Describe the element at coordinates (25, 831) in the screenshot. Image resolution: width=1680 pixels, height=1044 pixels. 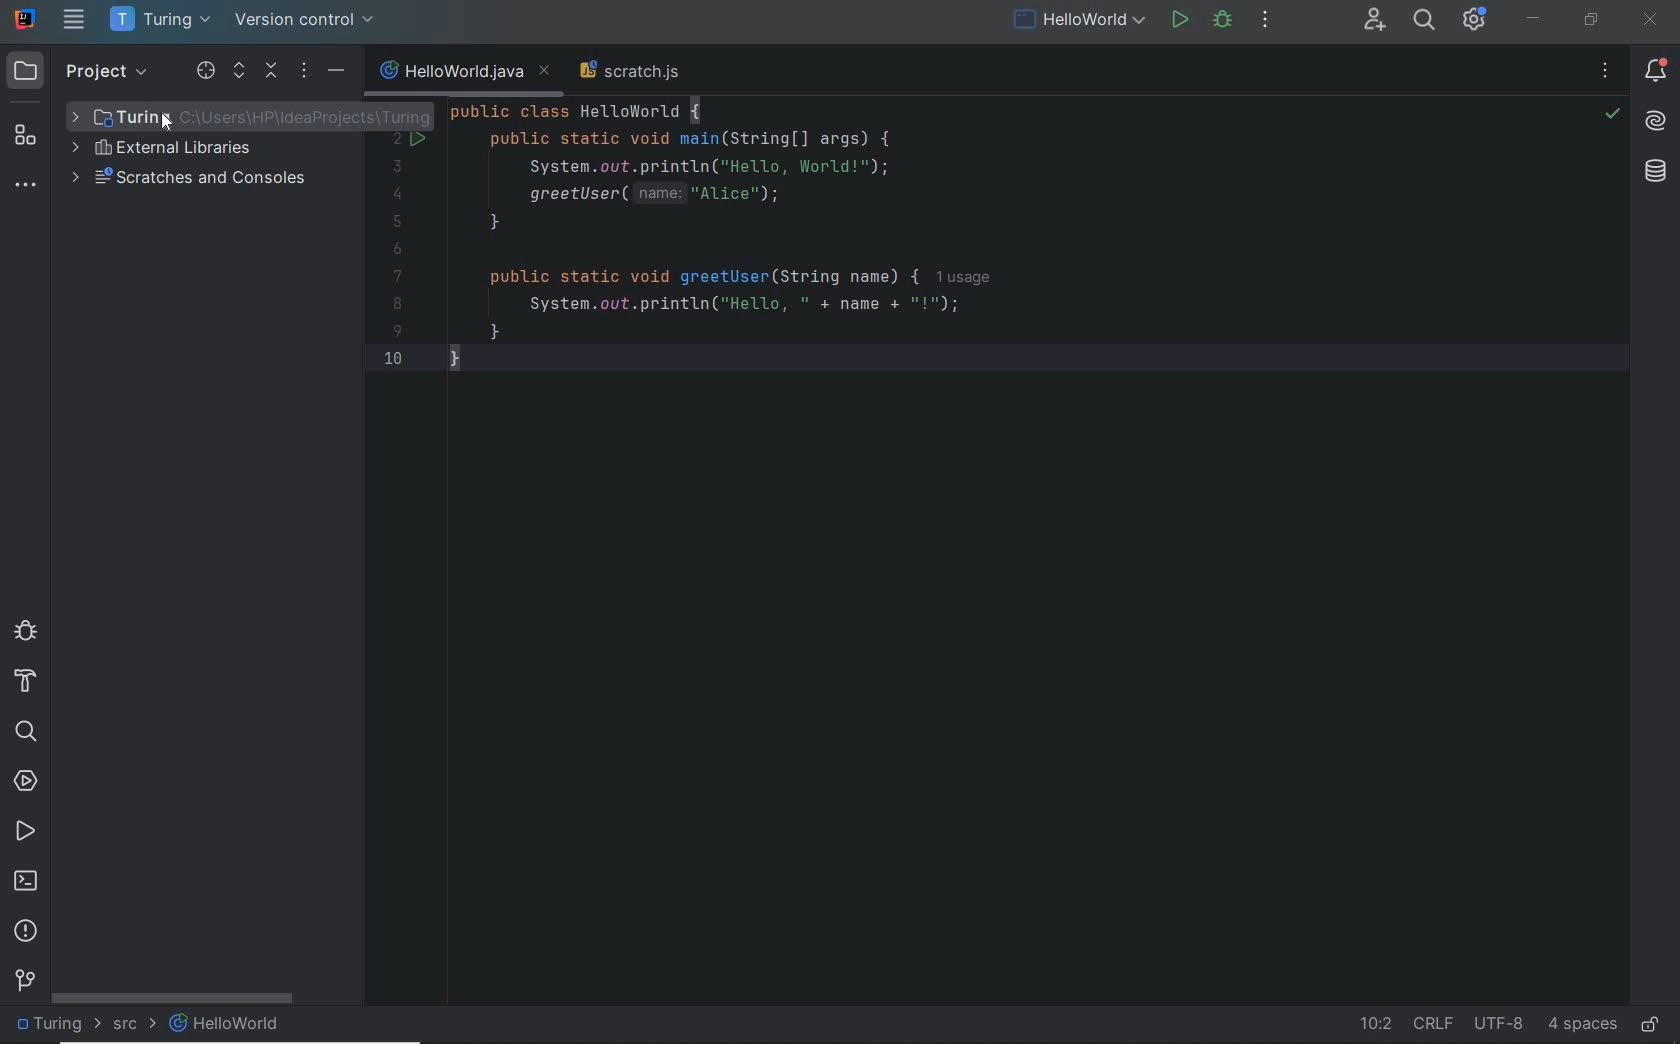
I see `run` at that location.